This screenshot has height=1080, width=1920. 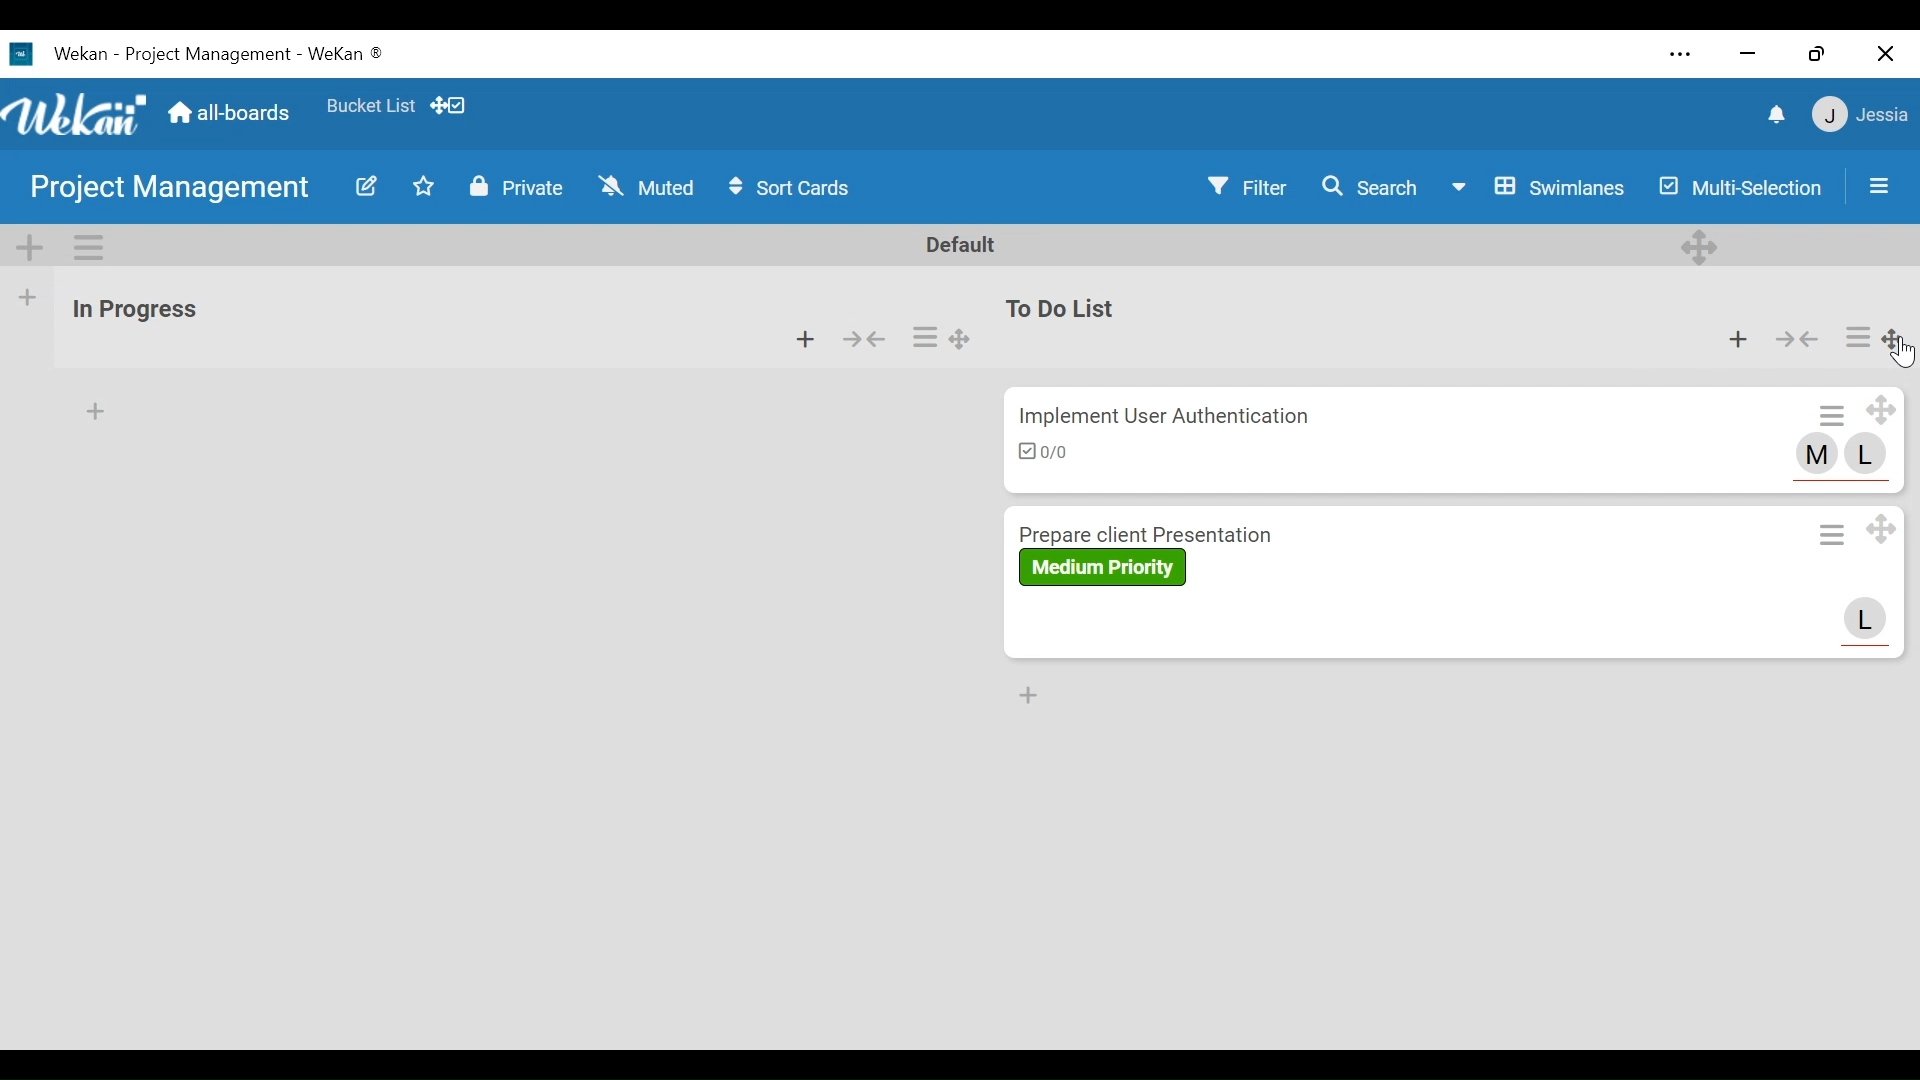 What do you see at coordinates (1279, 583) in the screenshot?
I see `Card` at bounding box center [1279, 583].